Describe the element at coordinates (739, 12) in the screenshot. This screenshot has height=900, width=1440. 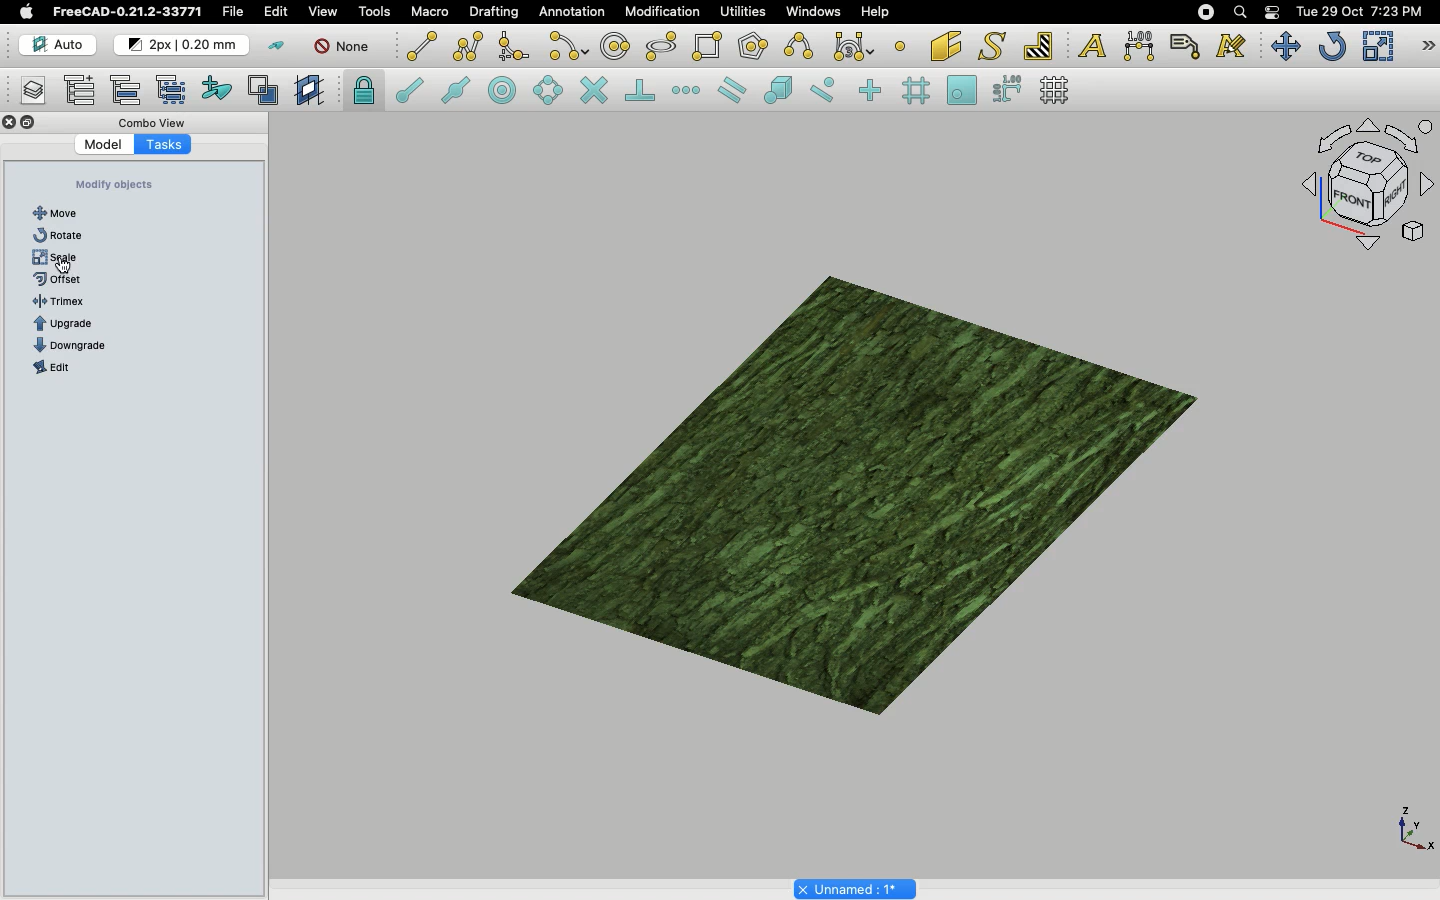
I see `Utilities` at that location.